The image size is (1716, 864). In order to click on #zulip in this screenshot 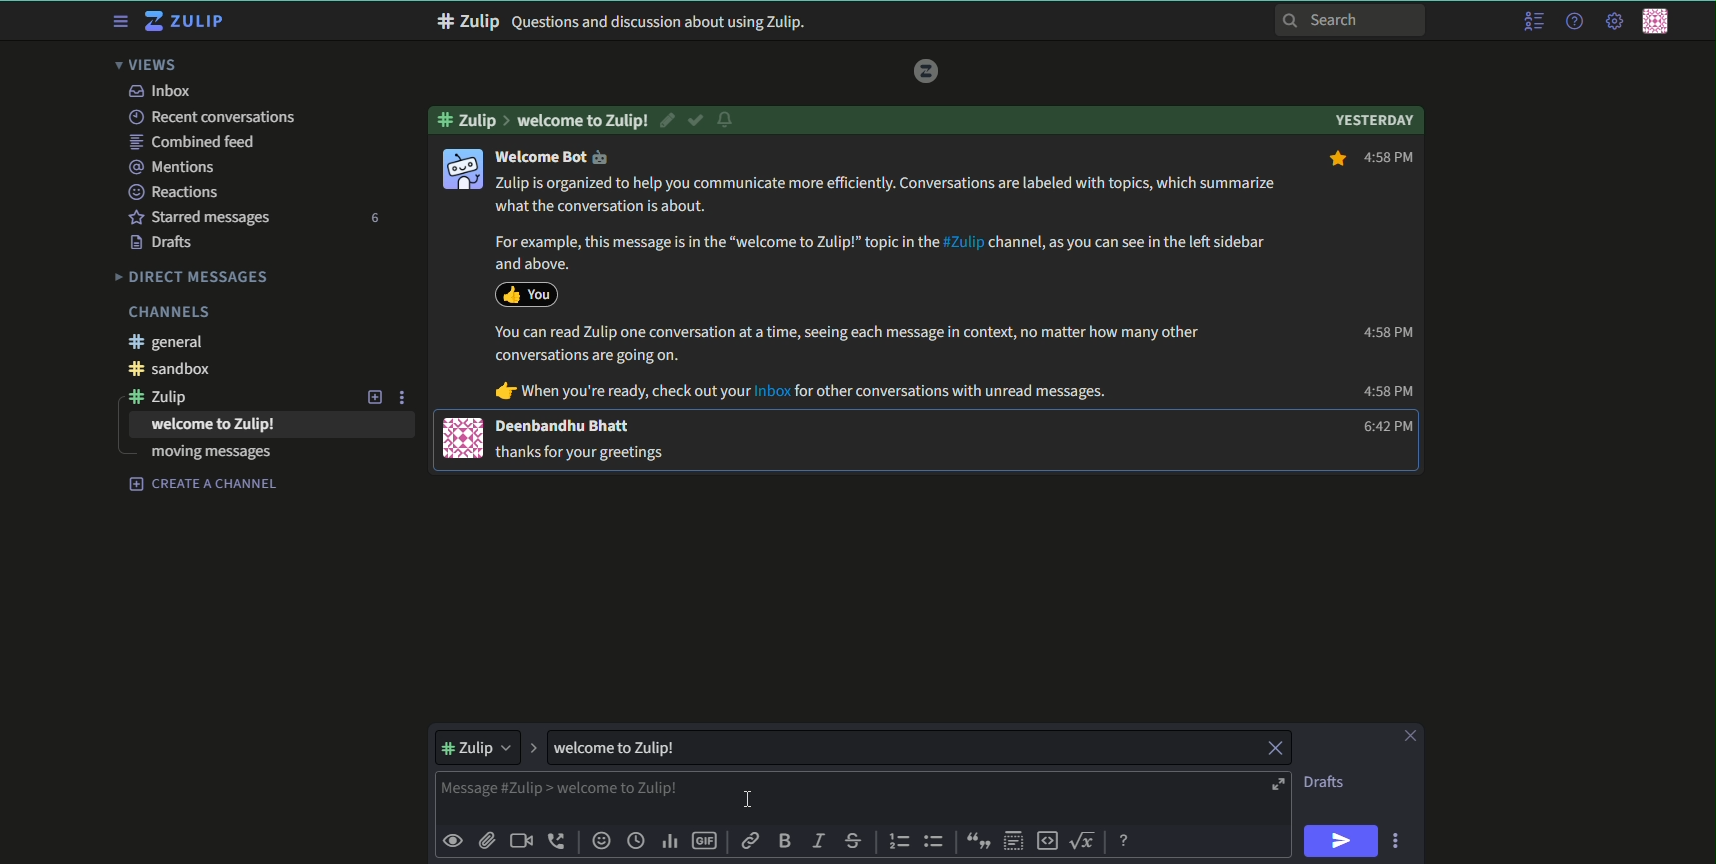, I will do `click(168, 396)`.